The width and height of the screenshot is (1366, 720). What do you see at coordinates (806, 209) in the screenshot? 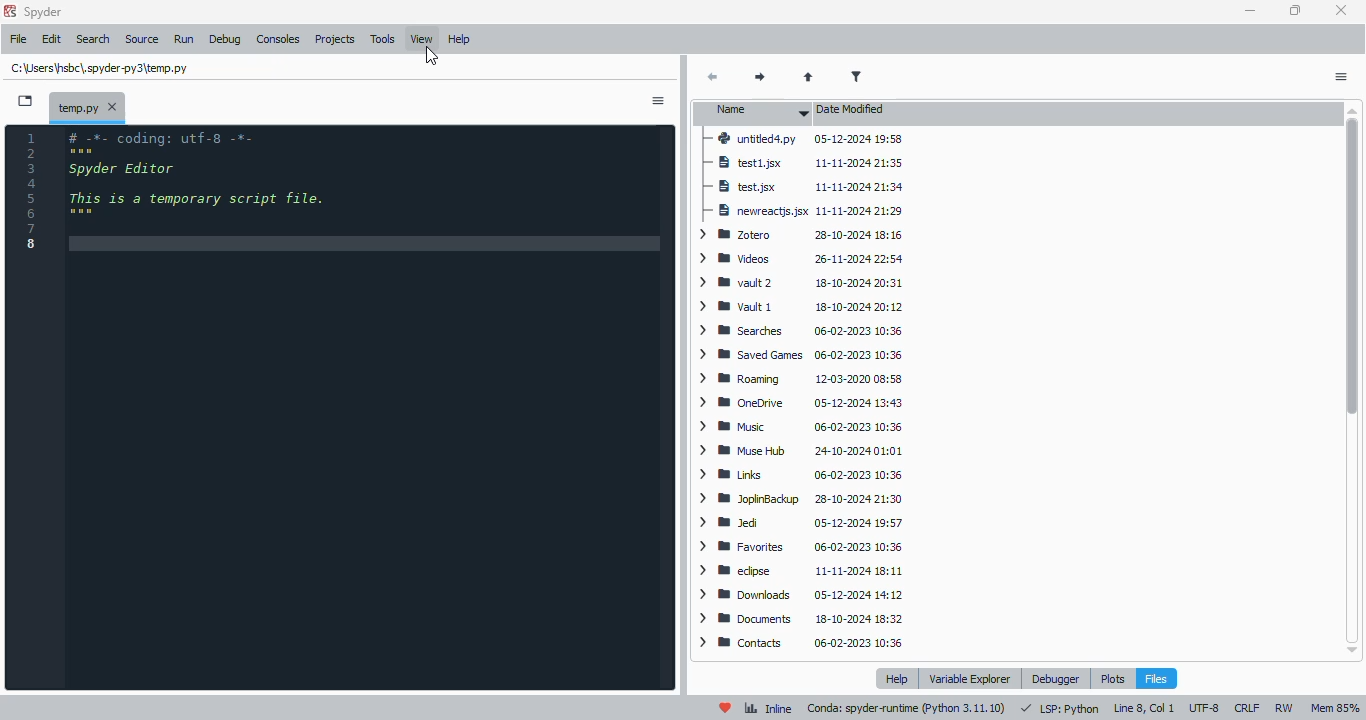
I see `newreactjs.jsx` at bounding box center [806, 209].